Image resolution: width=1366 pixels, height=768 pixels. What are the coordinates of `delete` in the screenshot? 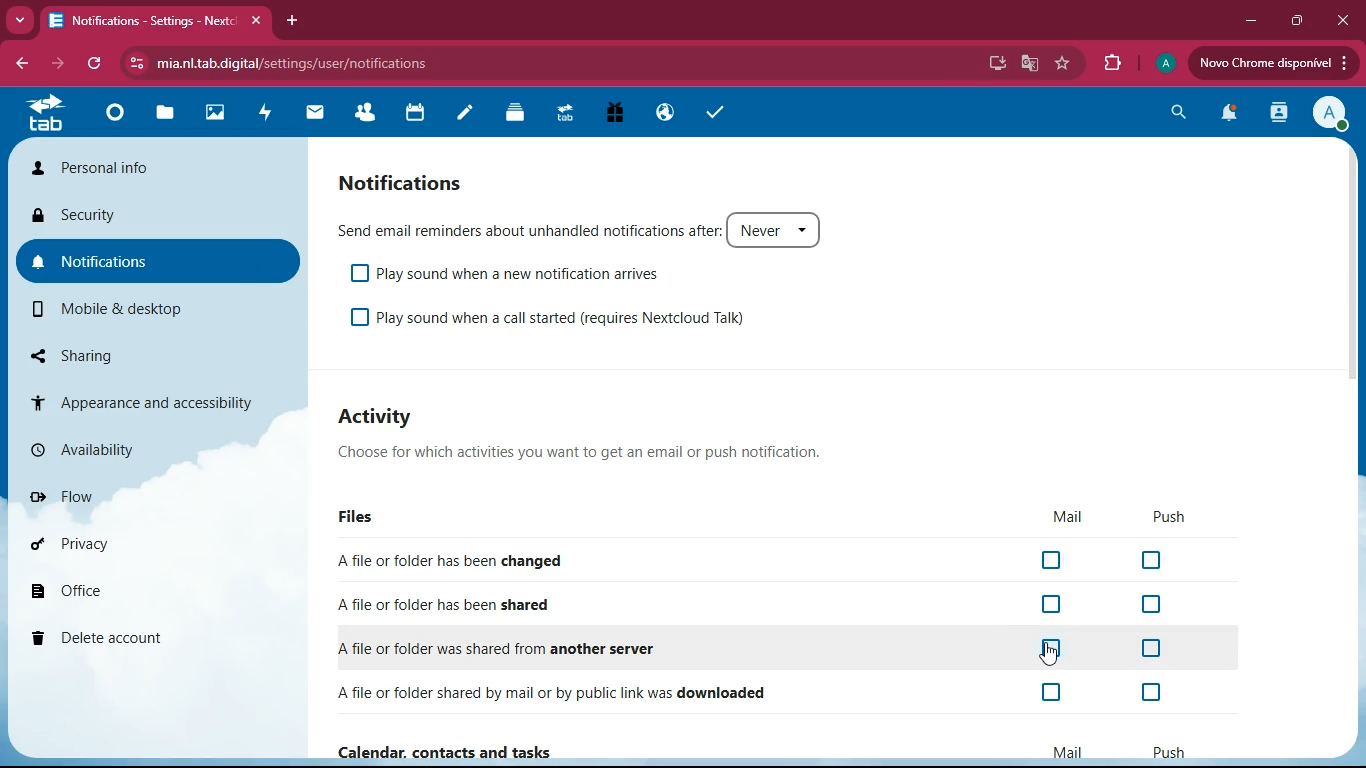 It's located at (141, 635).